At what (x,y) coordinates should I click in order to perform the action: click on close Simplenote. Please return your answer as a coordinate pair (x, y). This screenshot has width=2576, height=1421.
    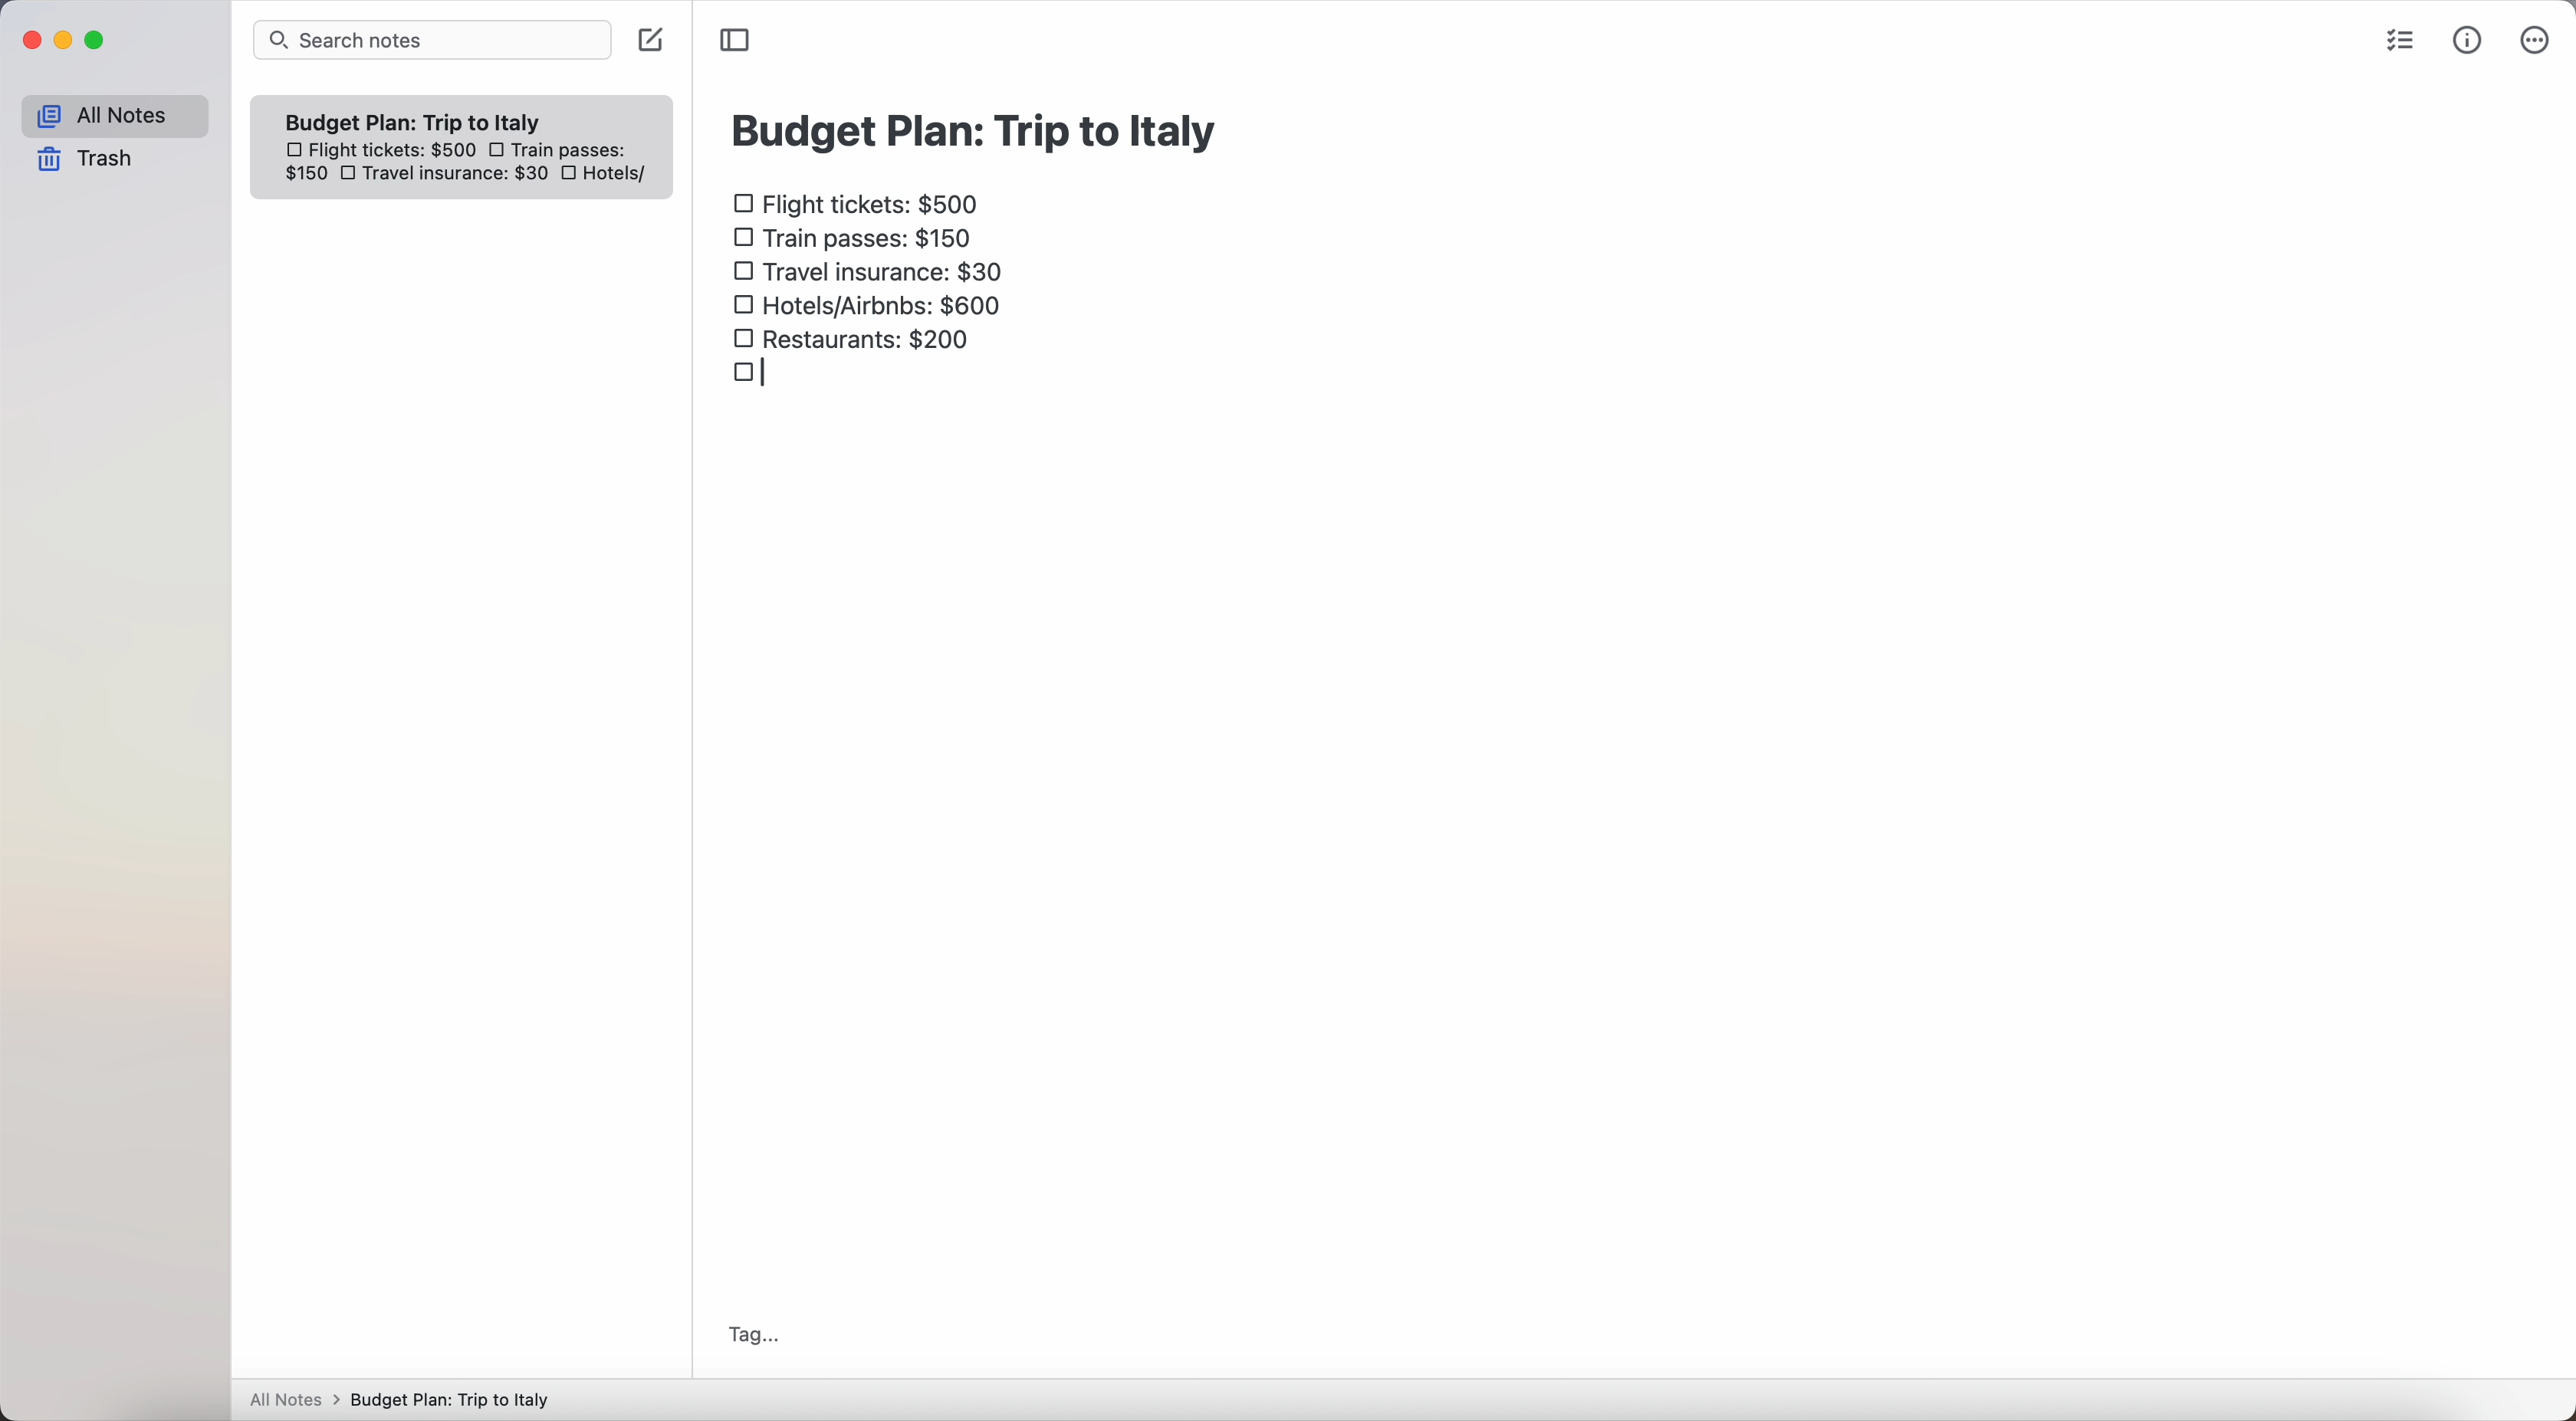
    Looking at the image, I should click on (31, 40).